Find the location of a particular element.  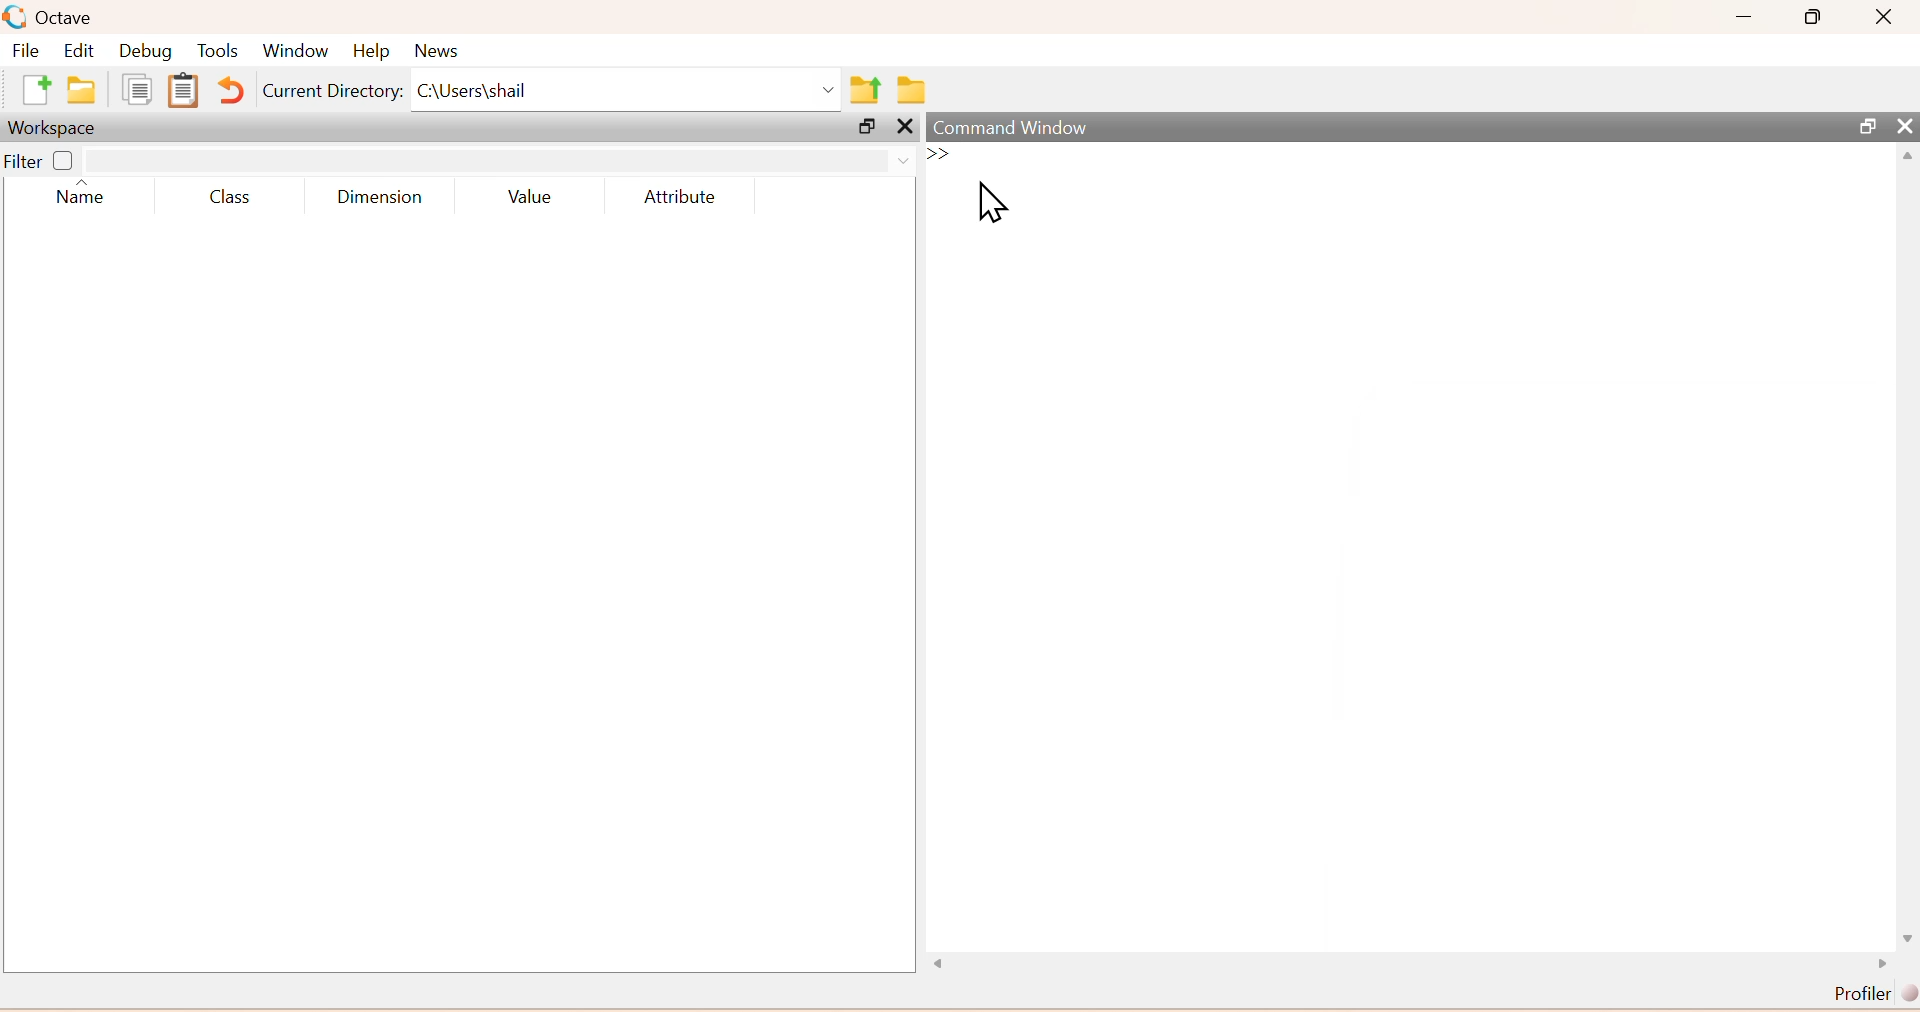

Cursor is located at coordinates (996, 205).